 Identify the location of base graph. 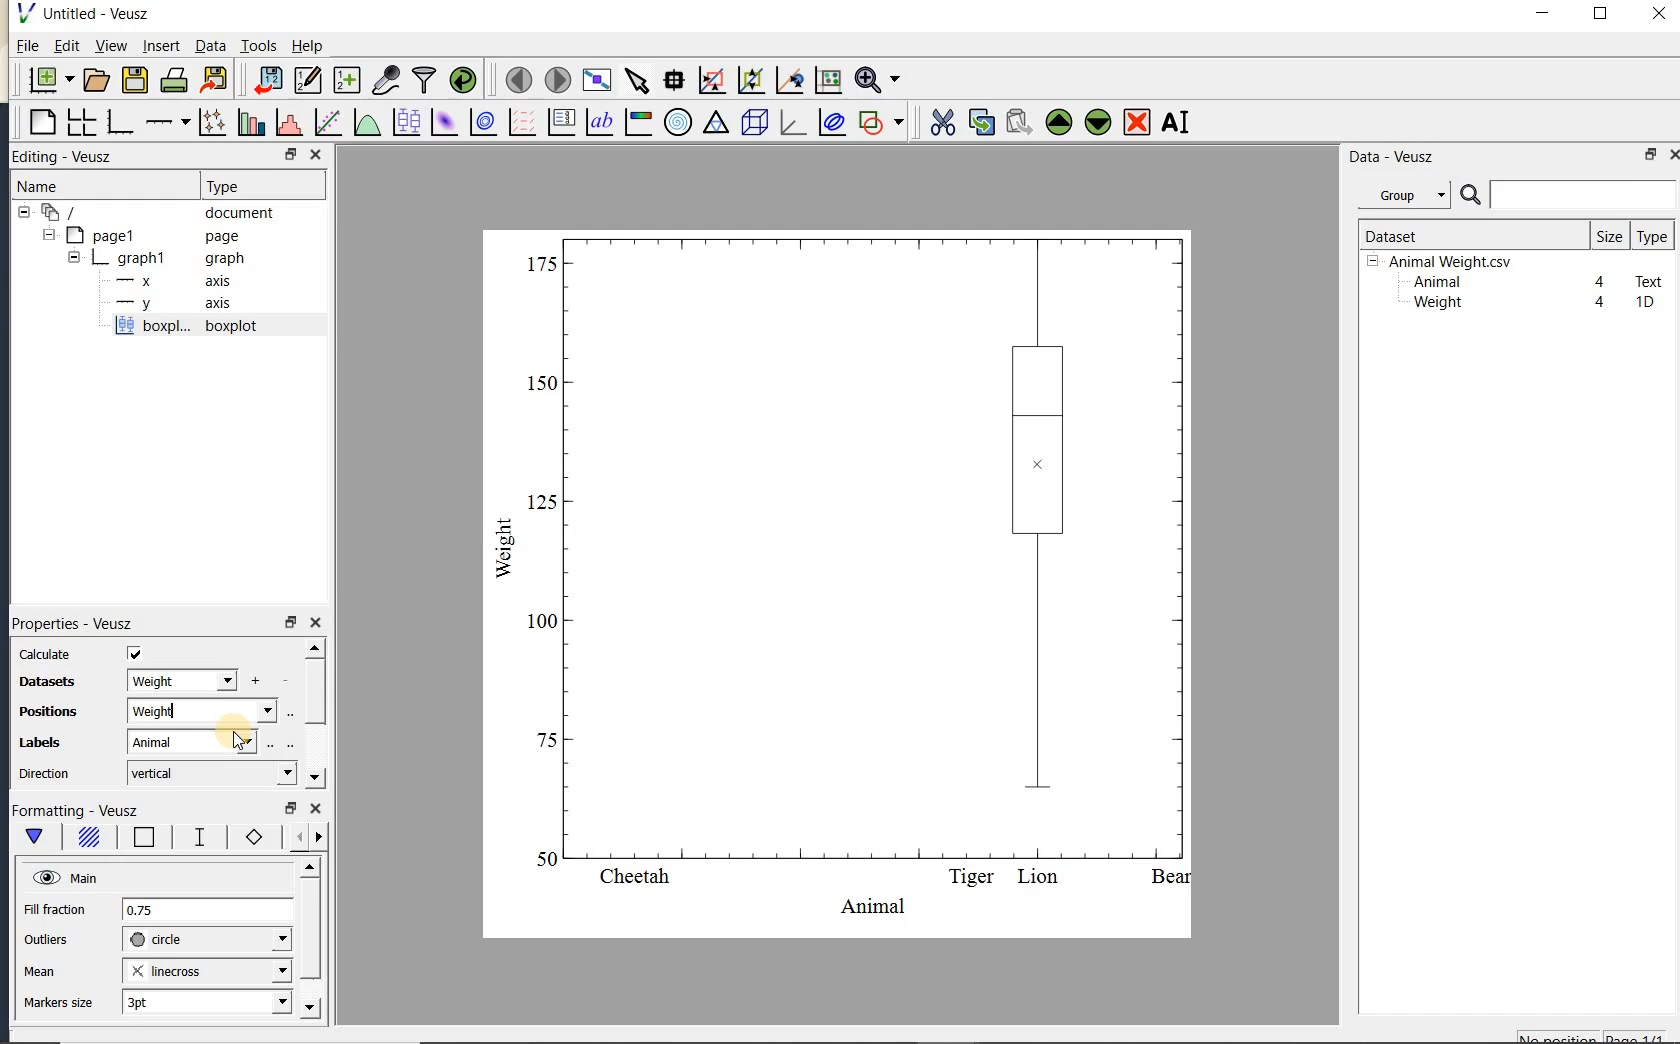
(118, 122).